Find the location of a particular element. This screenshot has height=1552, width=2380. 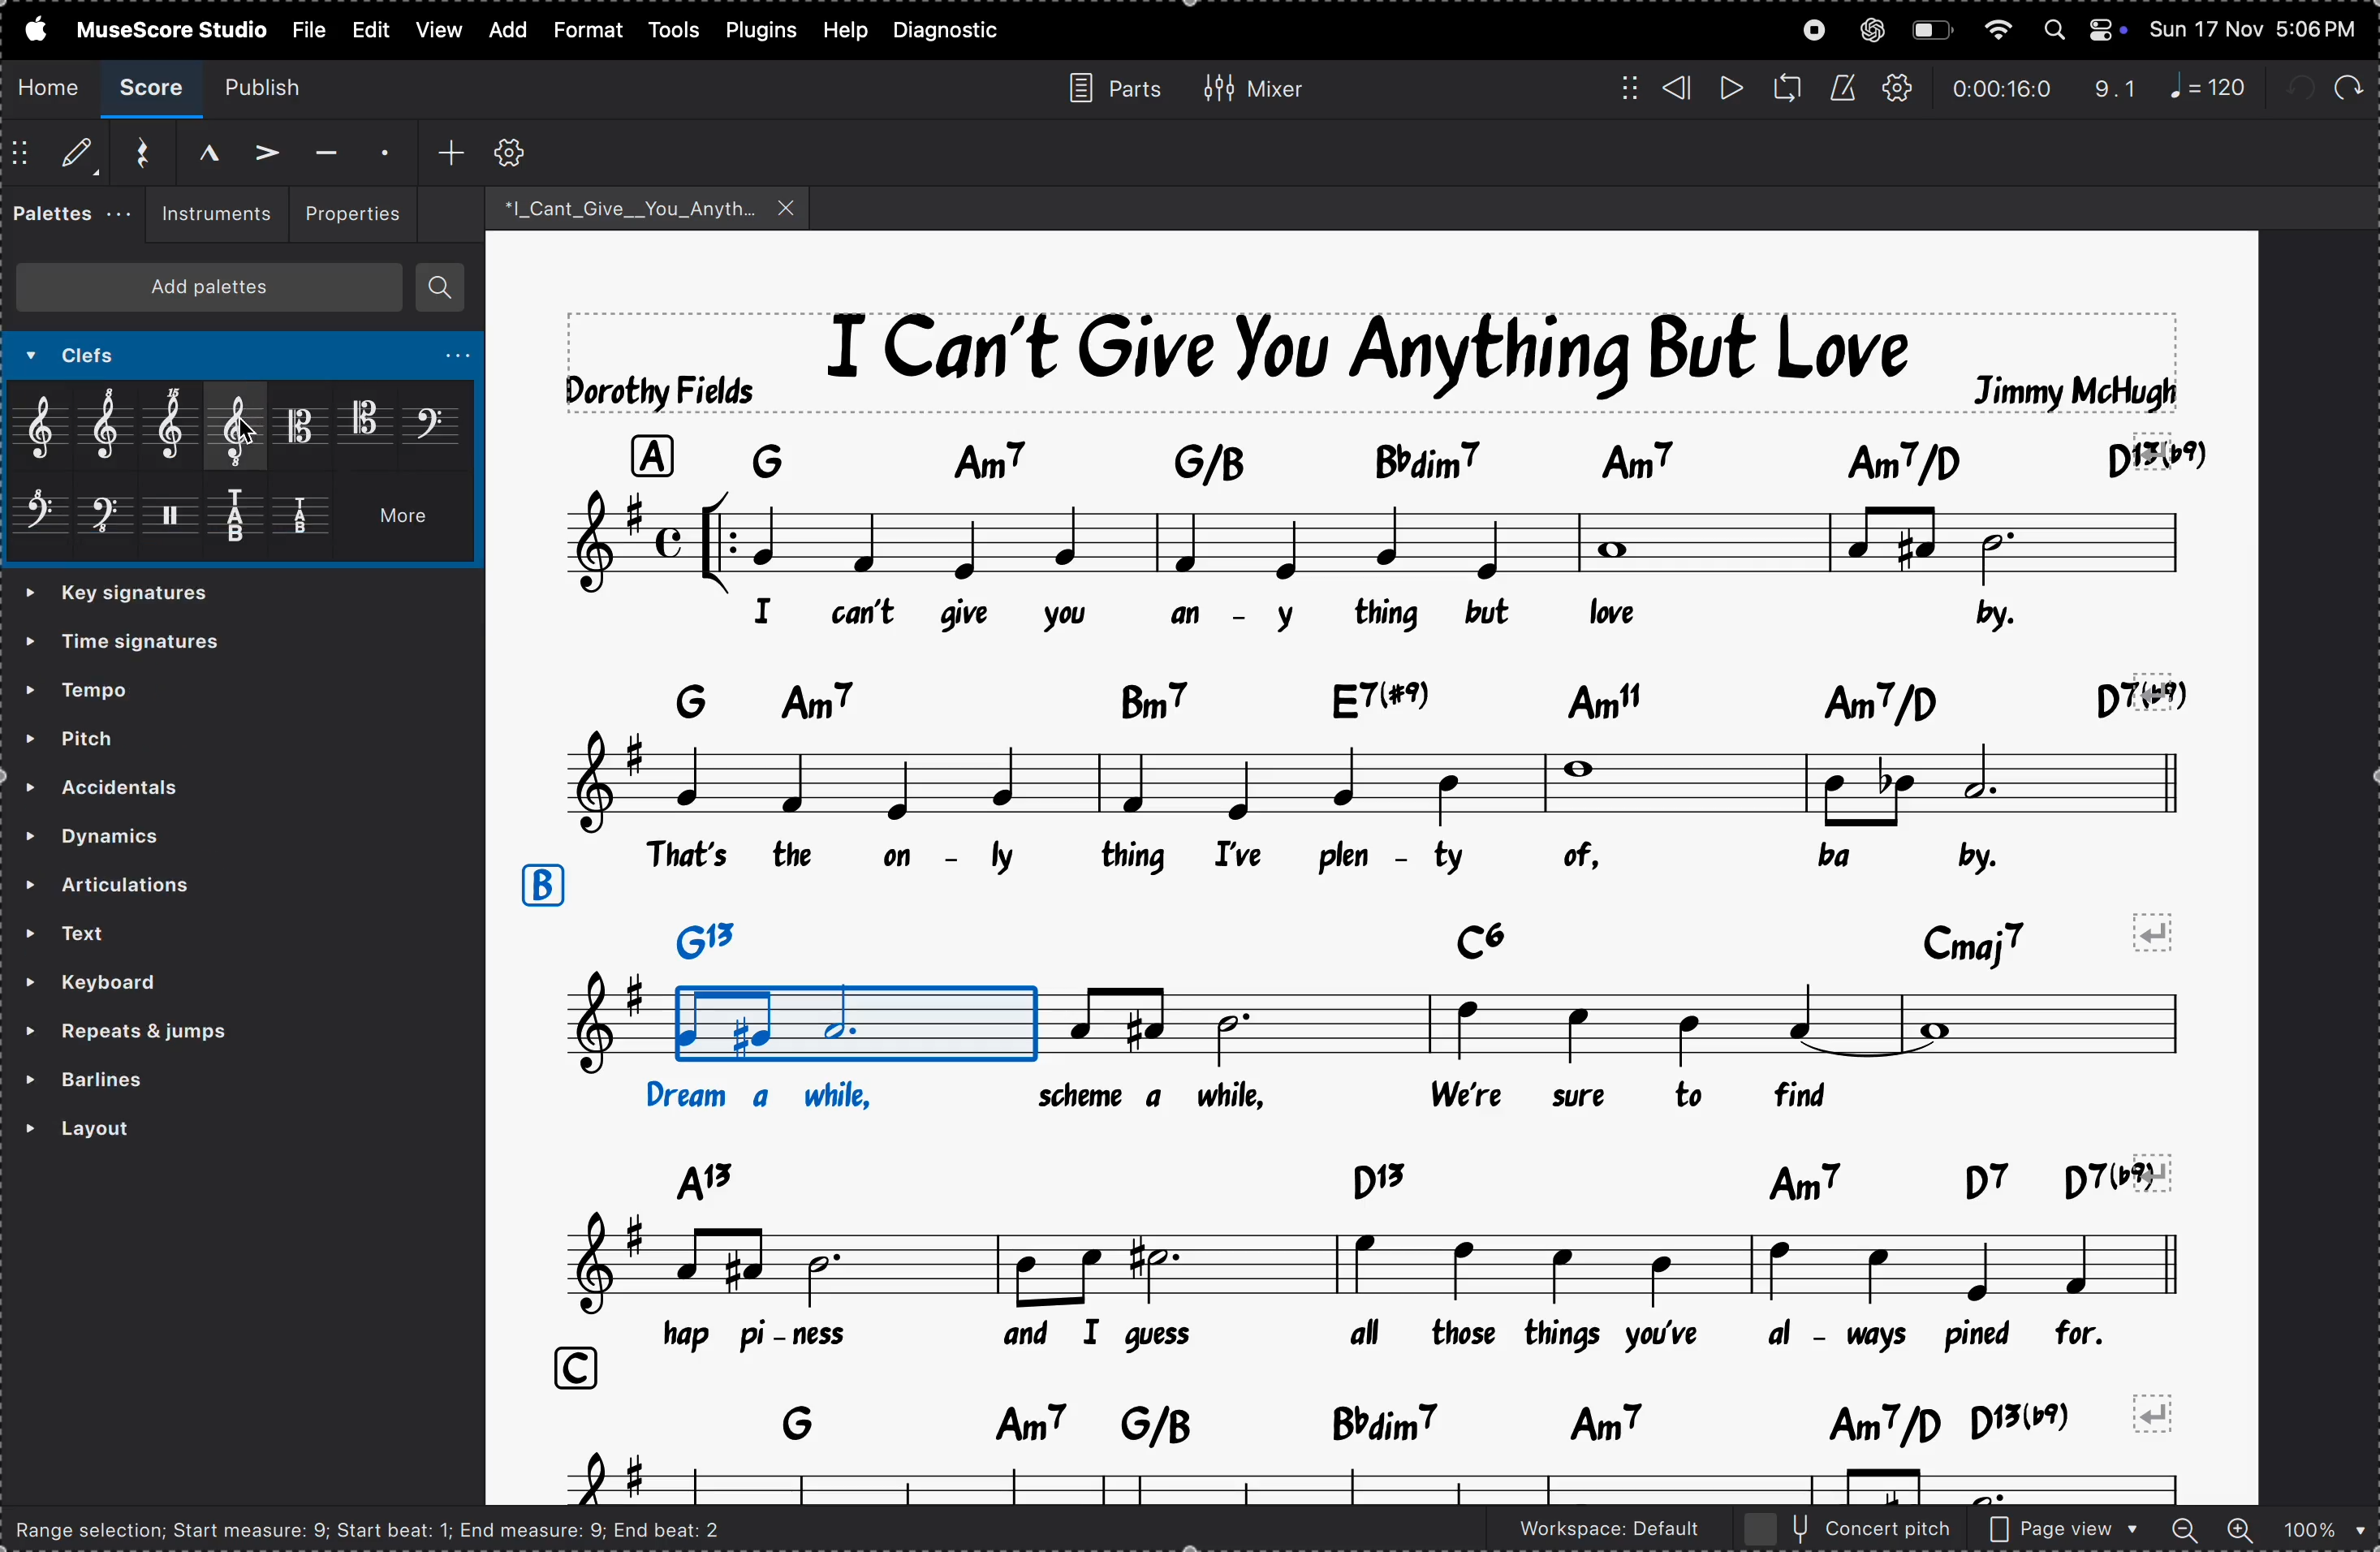

More is located at coordinates (411, 522).